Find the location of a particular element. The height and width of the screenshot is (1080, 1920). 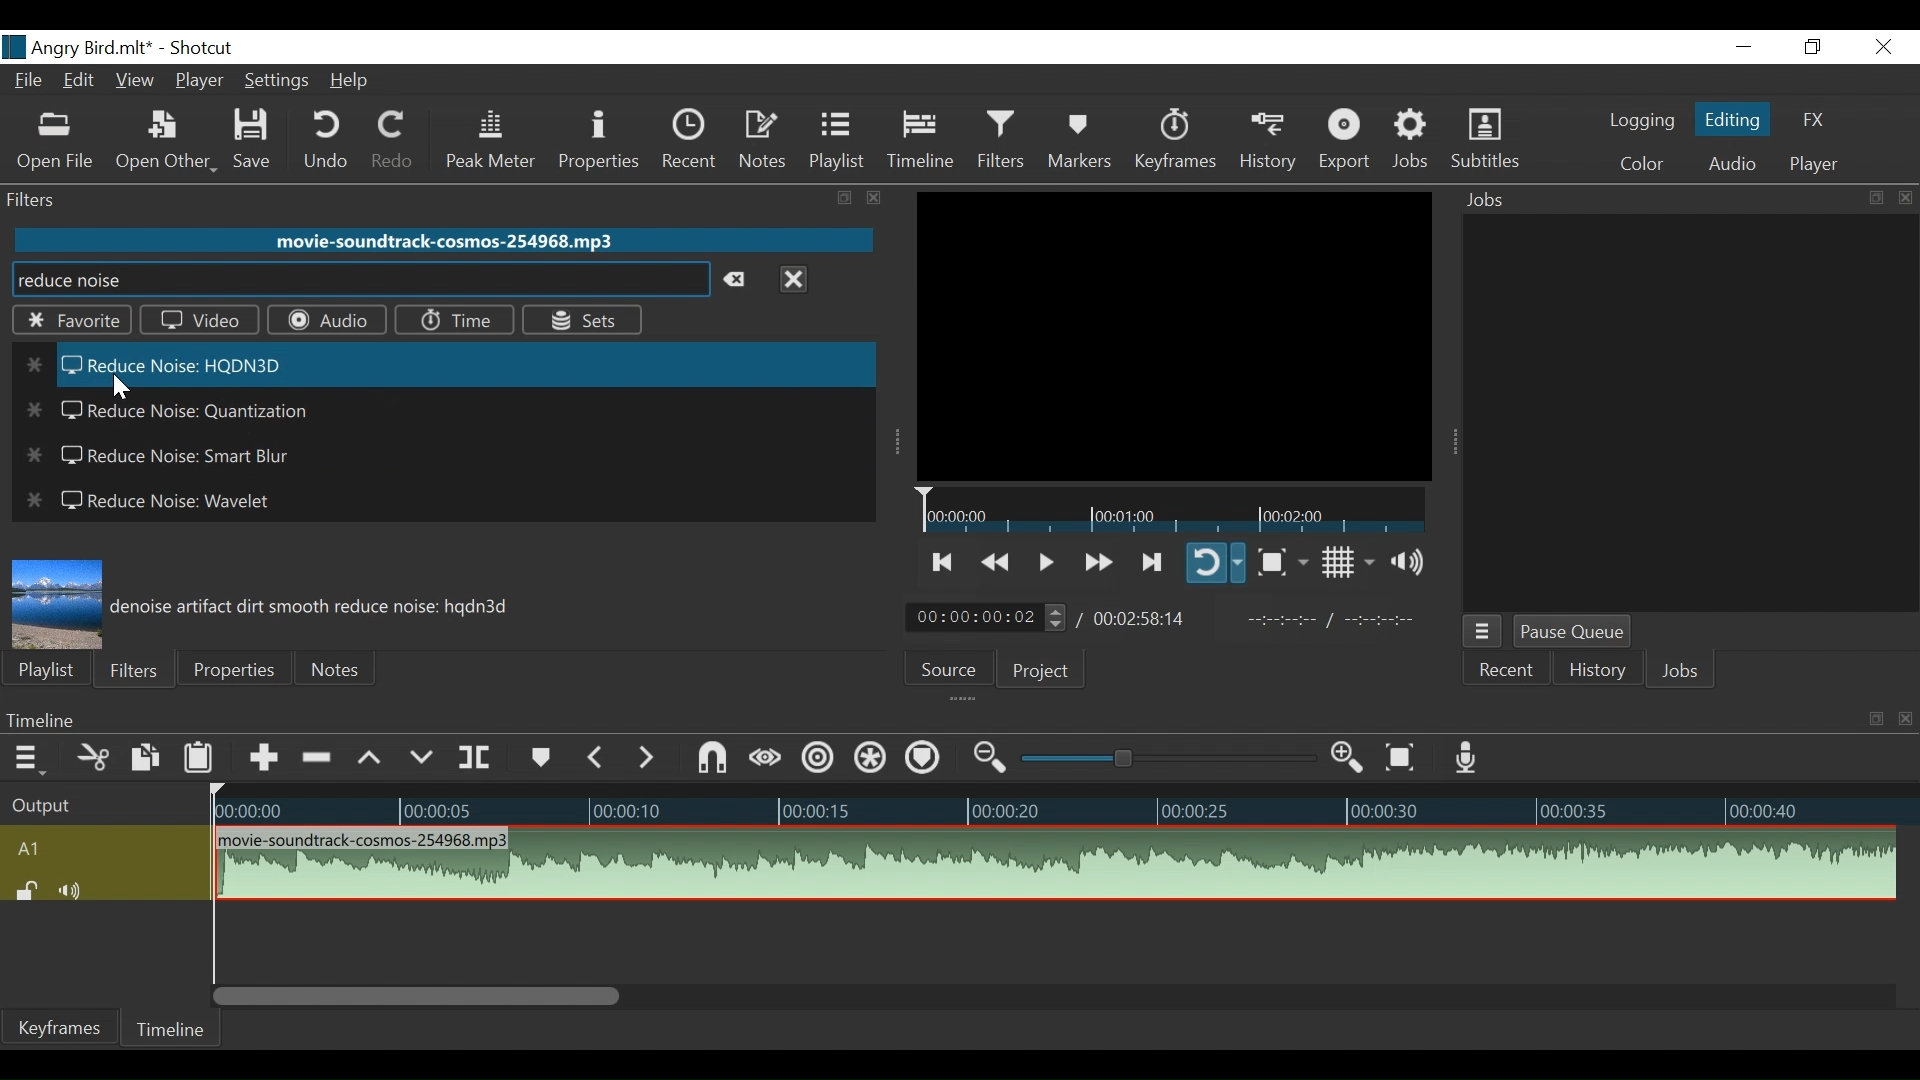

Redo is located at coordinates (387, 141).